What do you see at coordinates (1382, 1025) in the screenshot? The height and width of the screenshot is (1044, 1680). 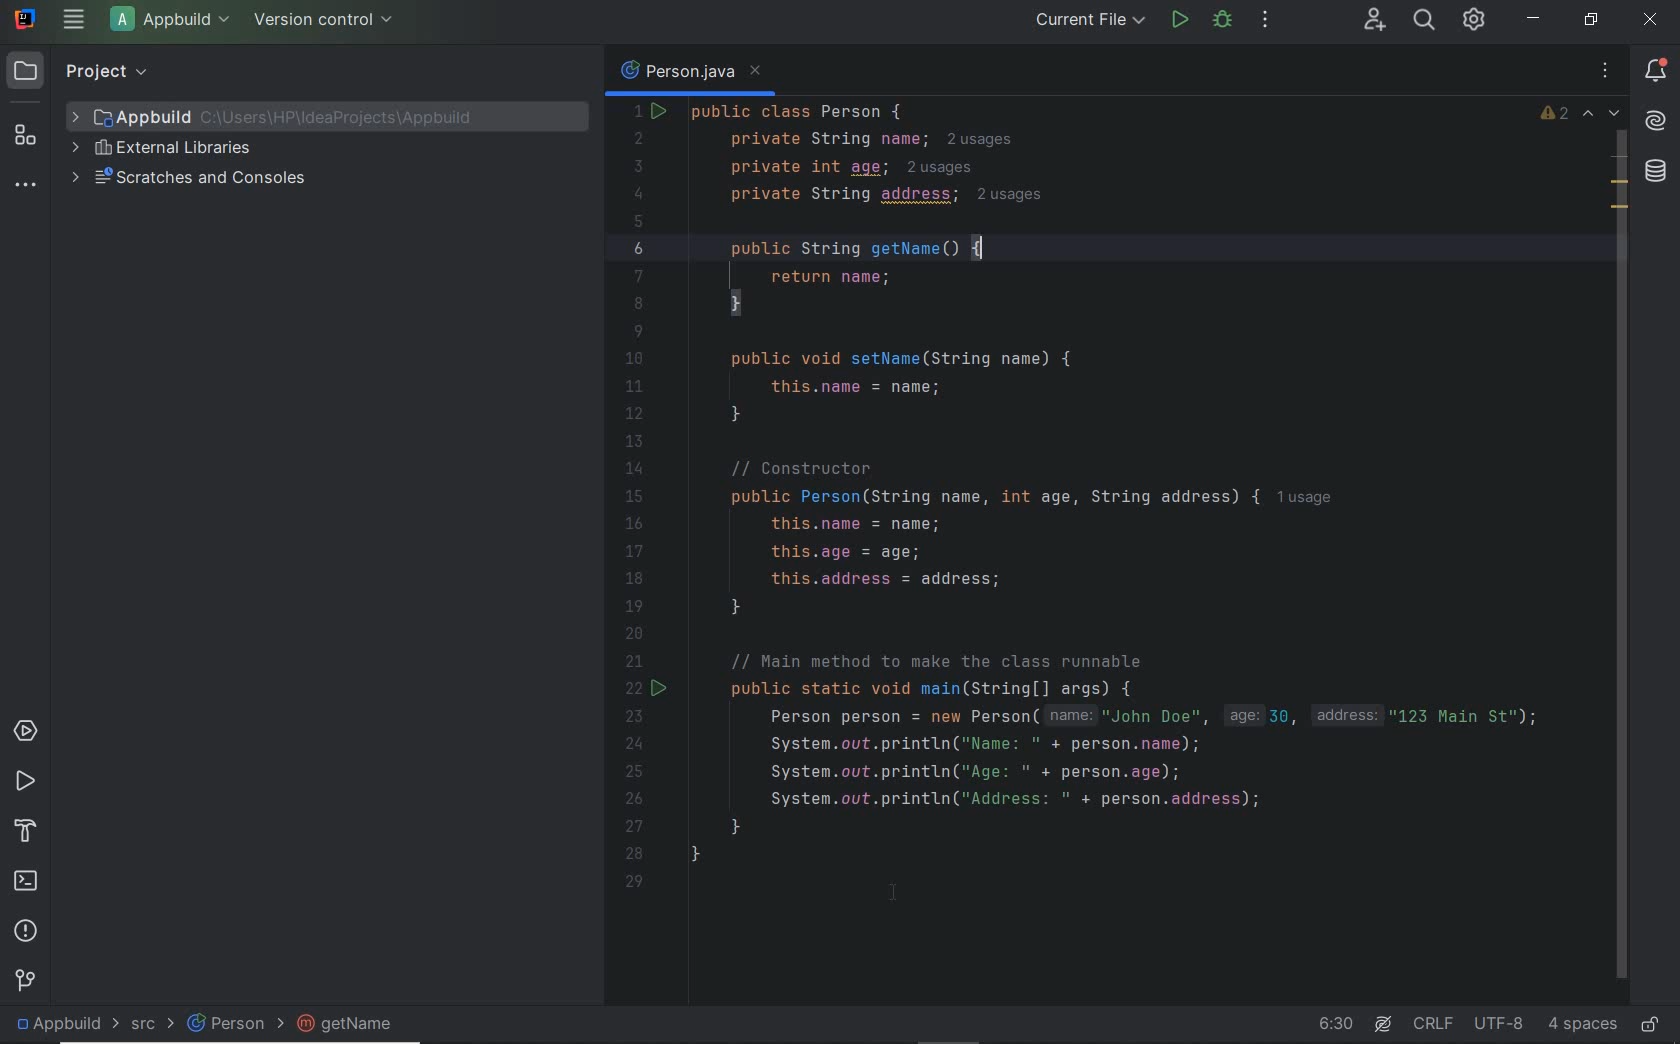 I see `AI Assistant` at bounding box center [1382, 1025].